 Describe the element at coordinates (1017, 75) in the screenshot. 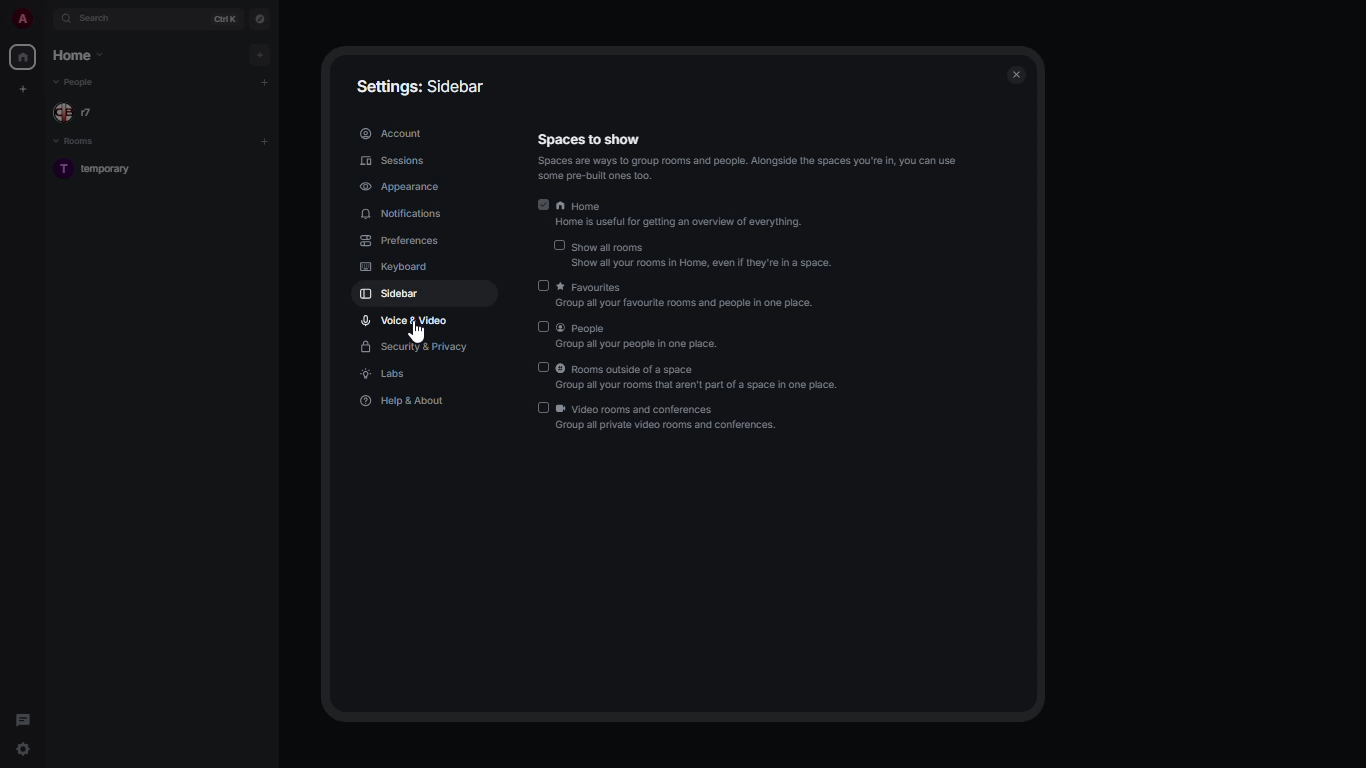

I see `close` at that location.